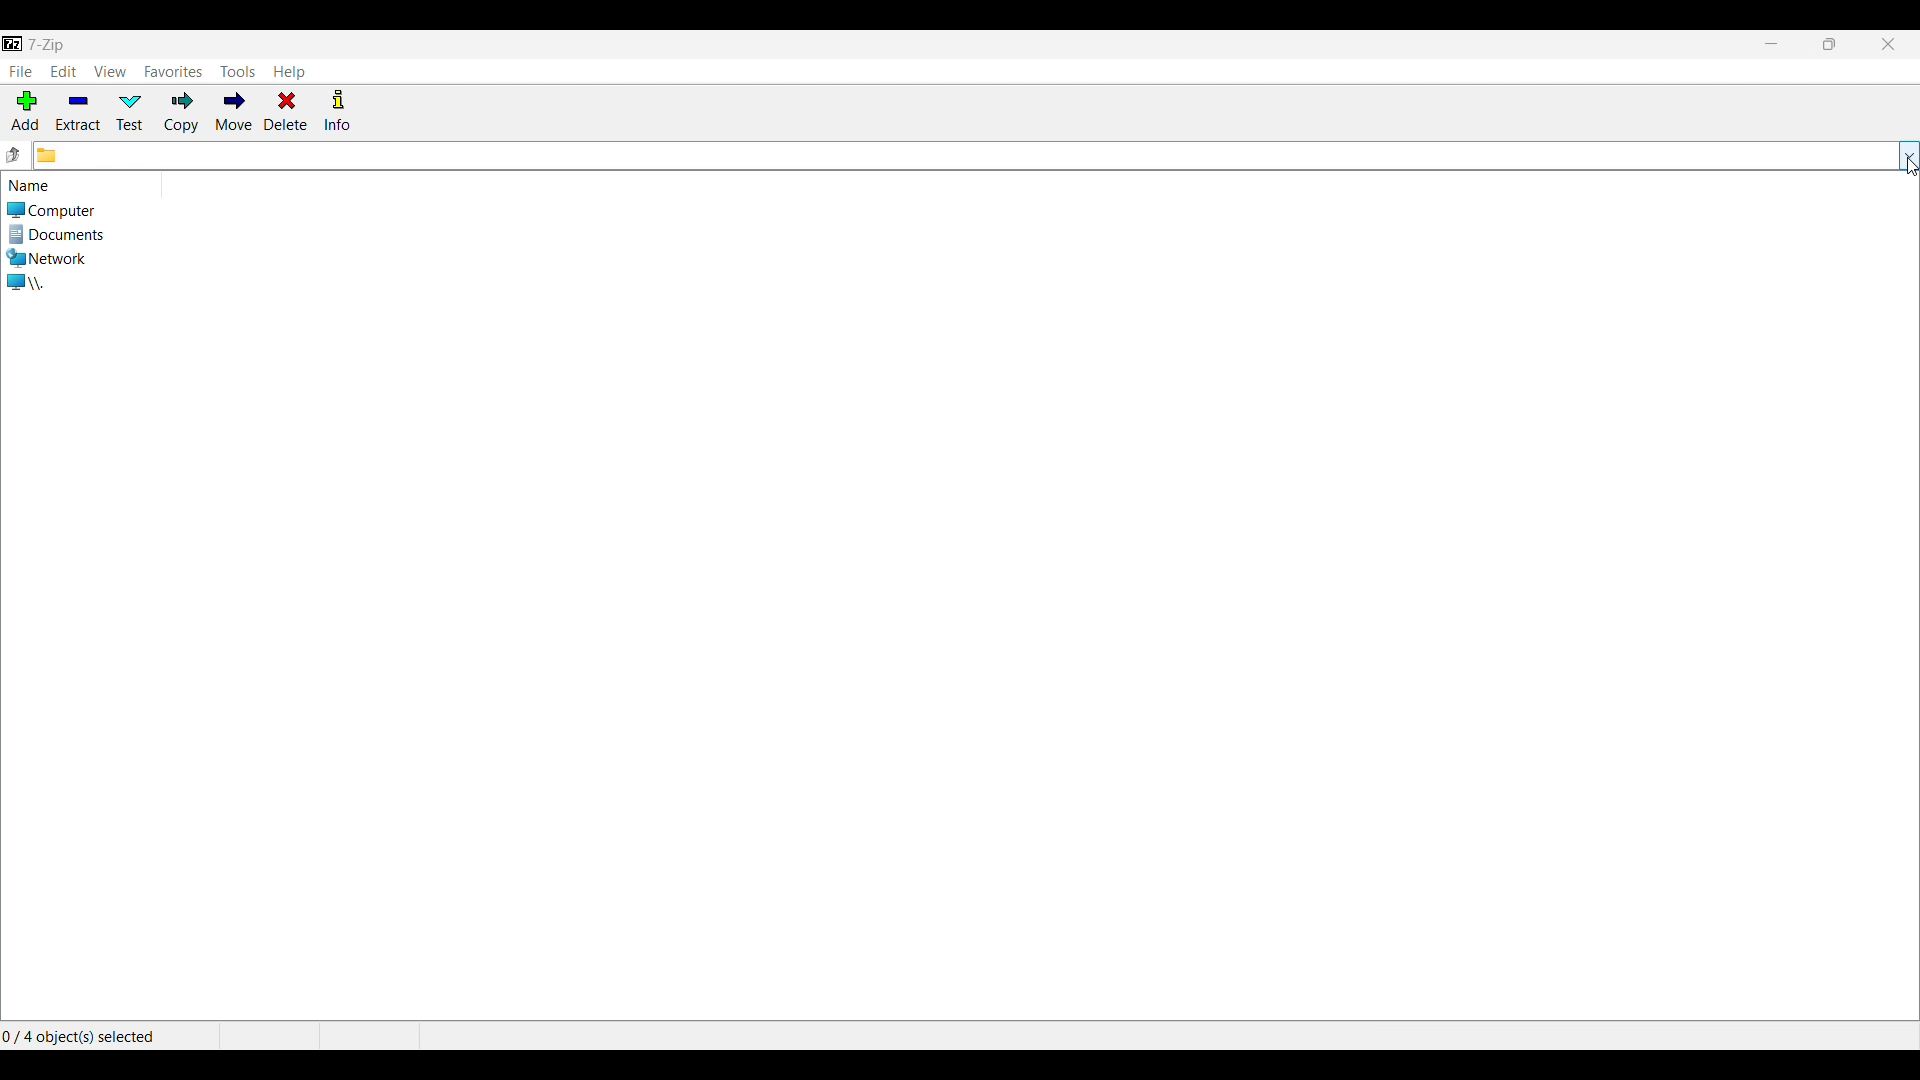 This screenshot has height=1080, width=1920. Describe the element at coordinates (1908, 162) in the screenshot. I see `cursor` at that location.